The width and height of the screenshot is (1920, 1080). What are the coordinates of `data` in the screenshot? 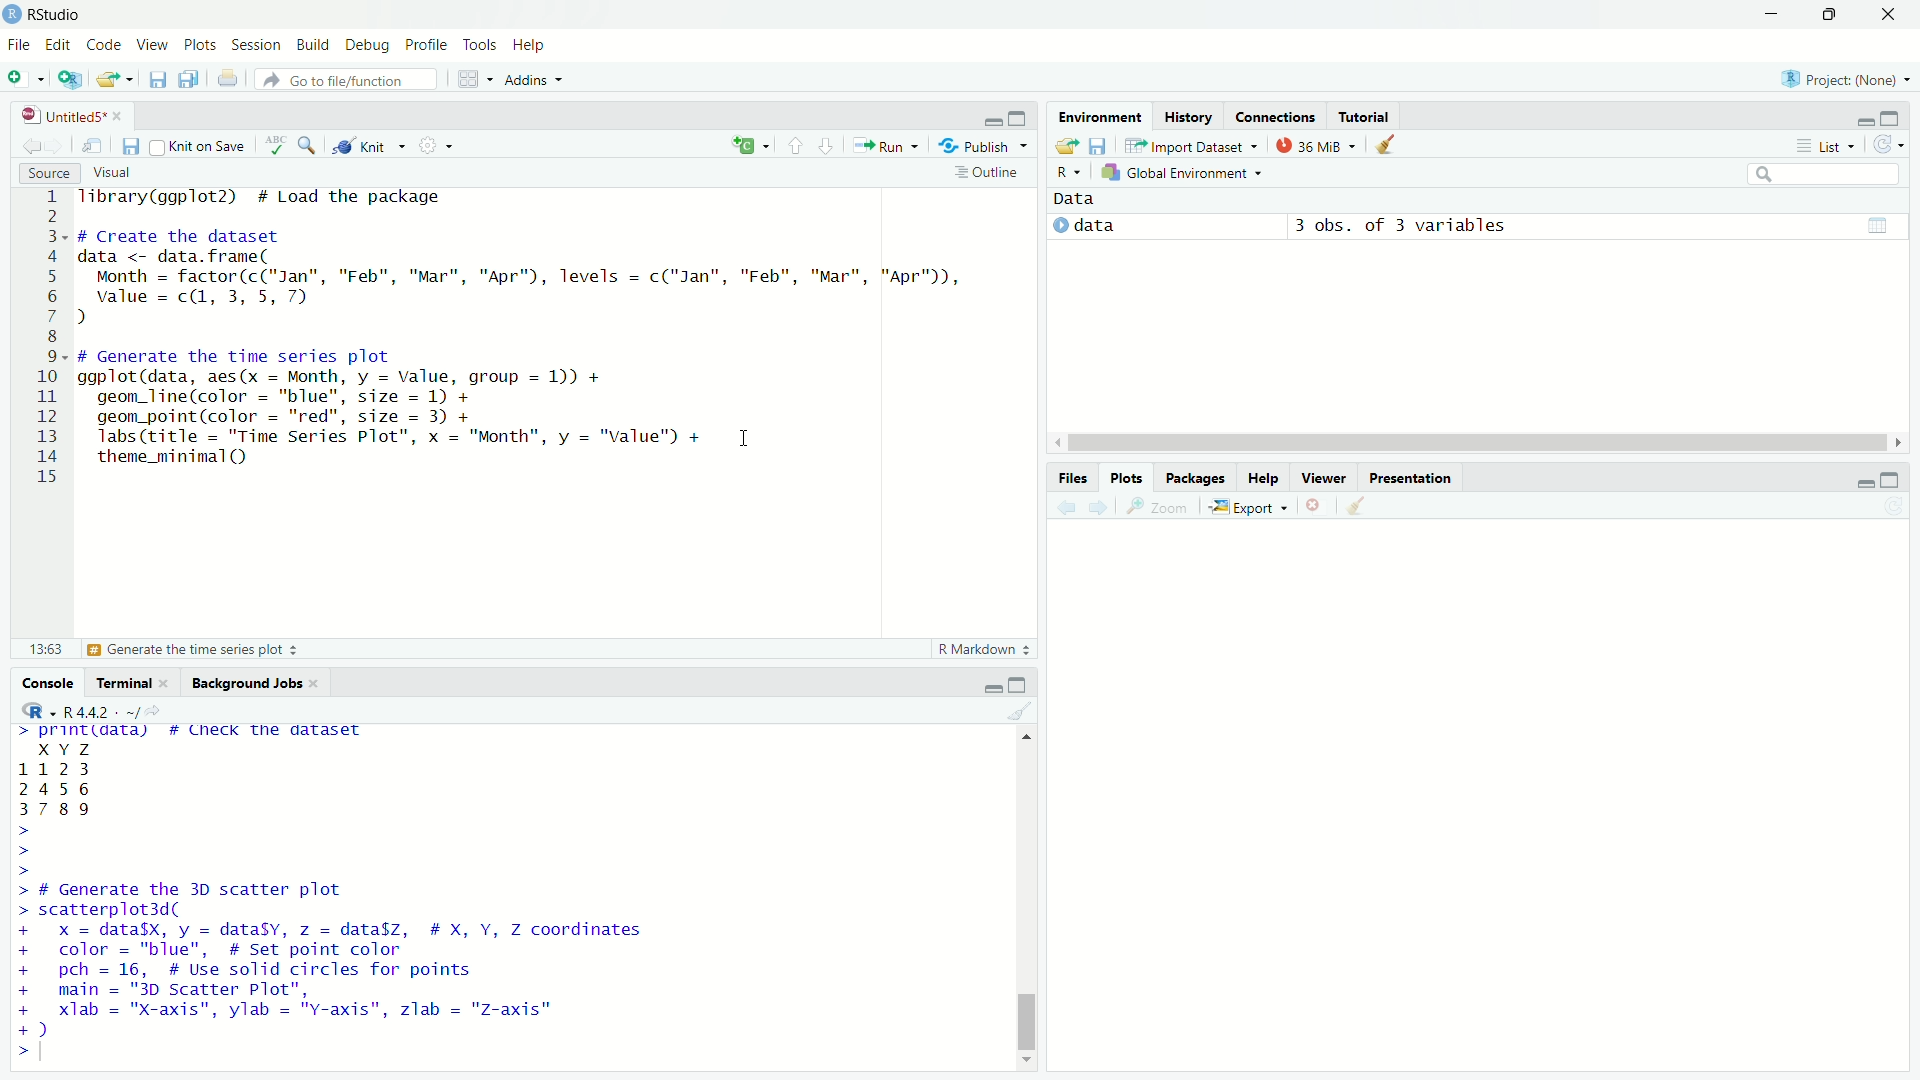 It's located at (1096, 227).